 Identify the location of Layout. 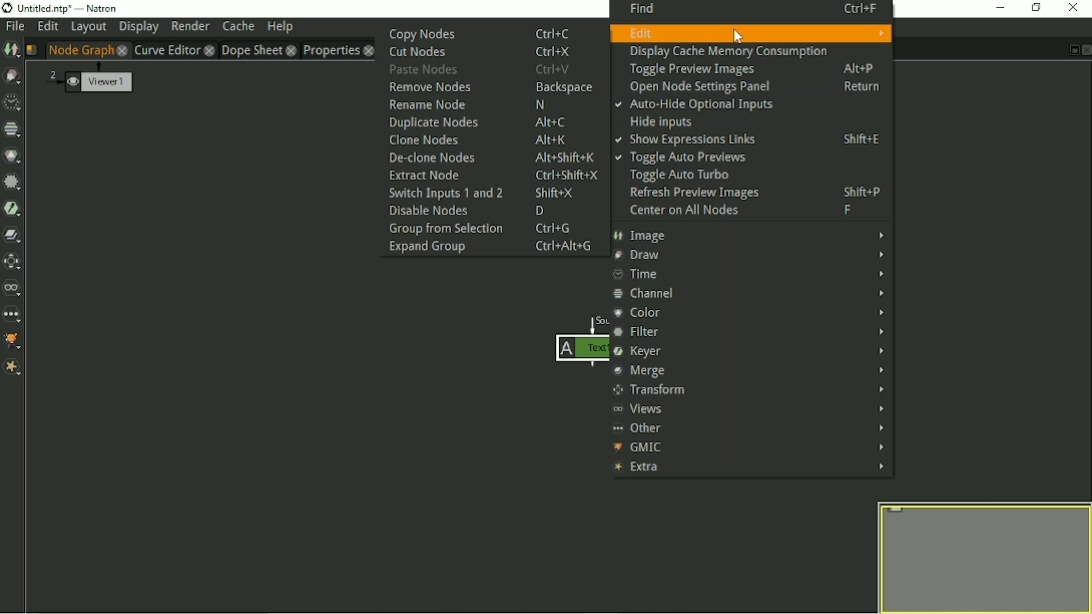
(88, 27).